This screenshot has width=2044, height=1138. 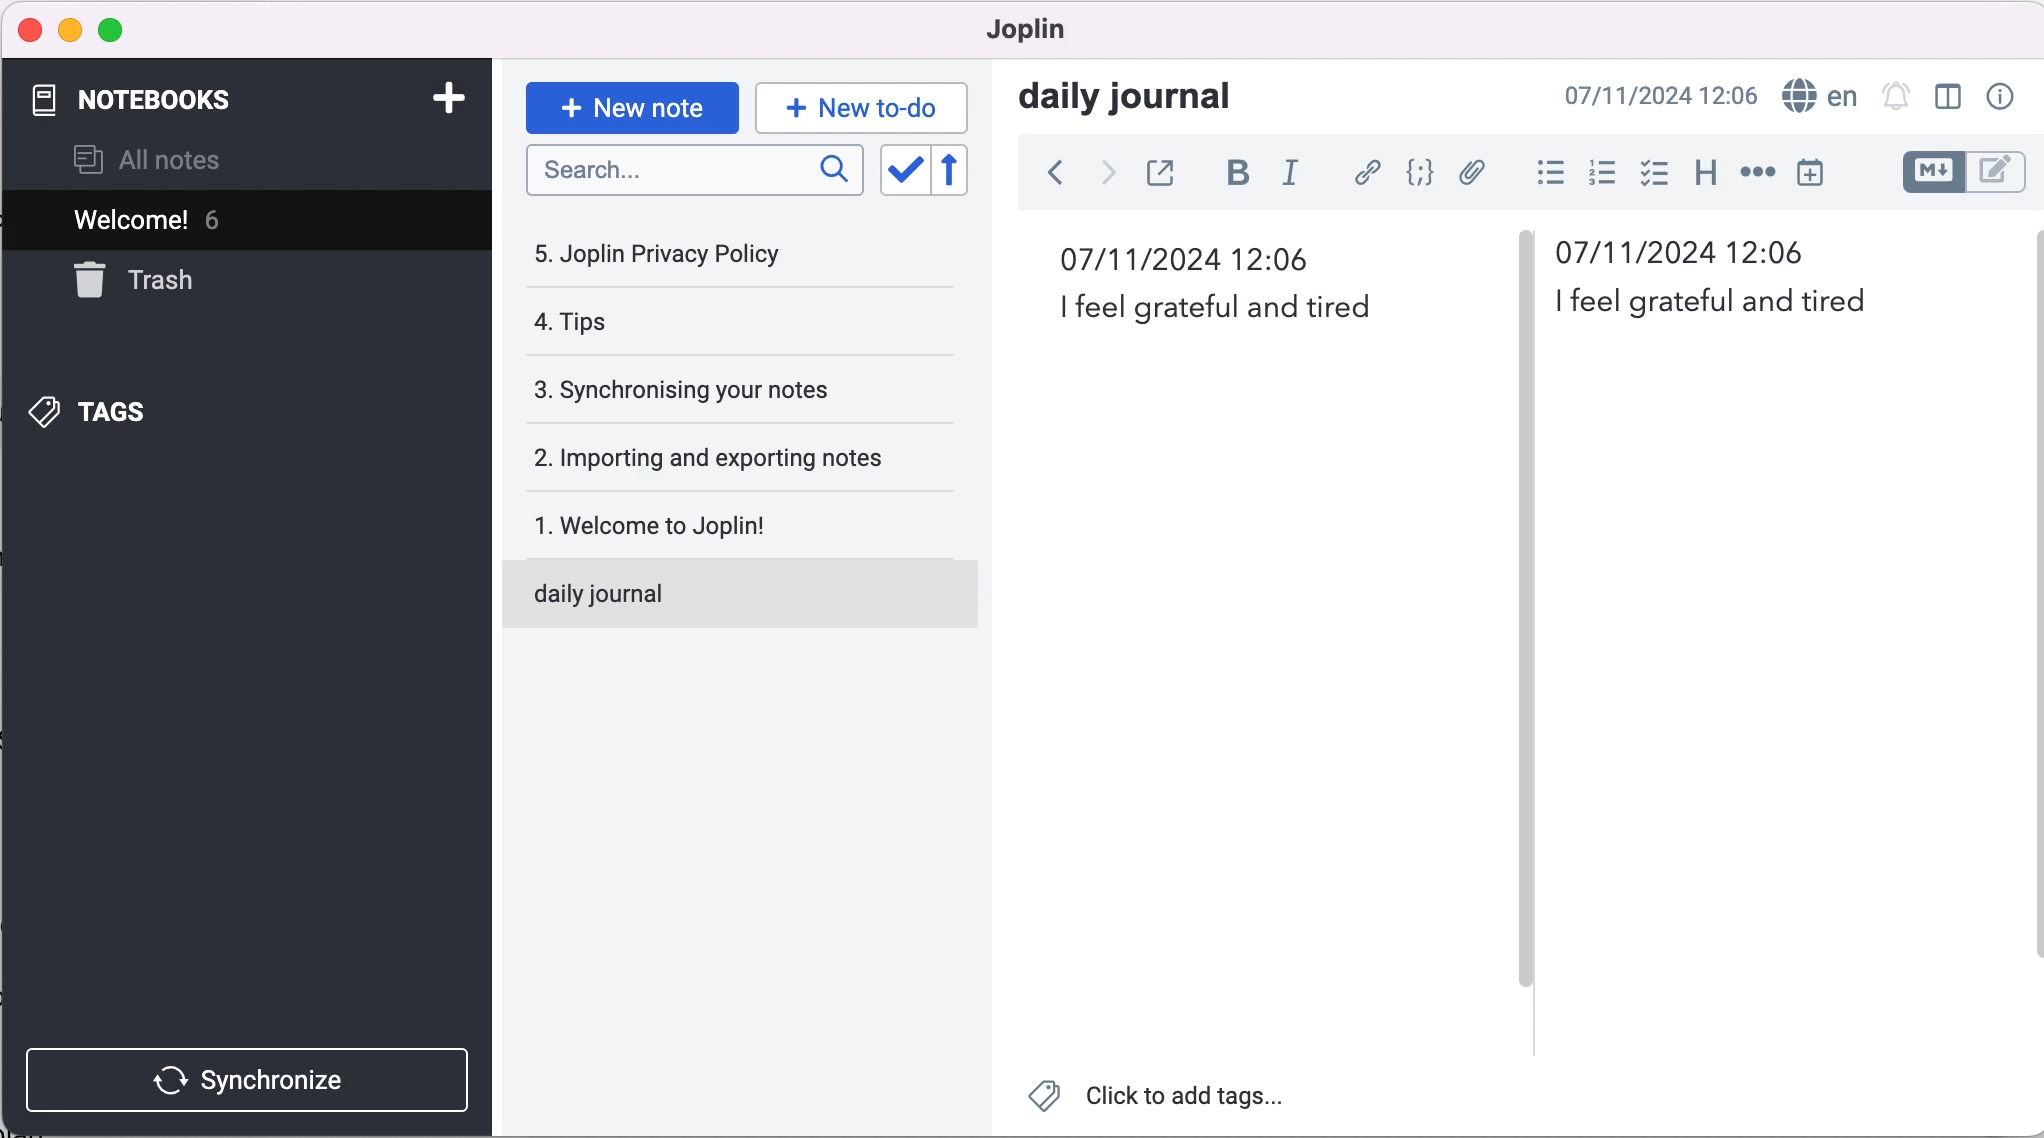 I want to click on reverse sort order, so click(x=958, y=172).